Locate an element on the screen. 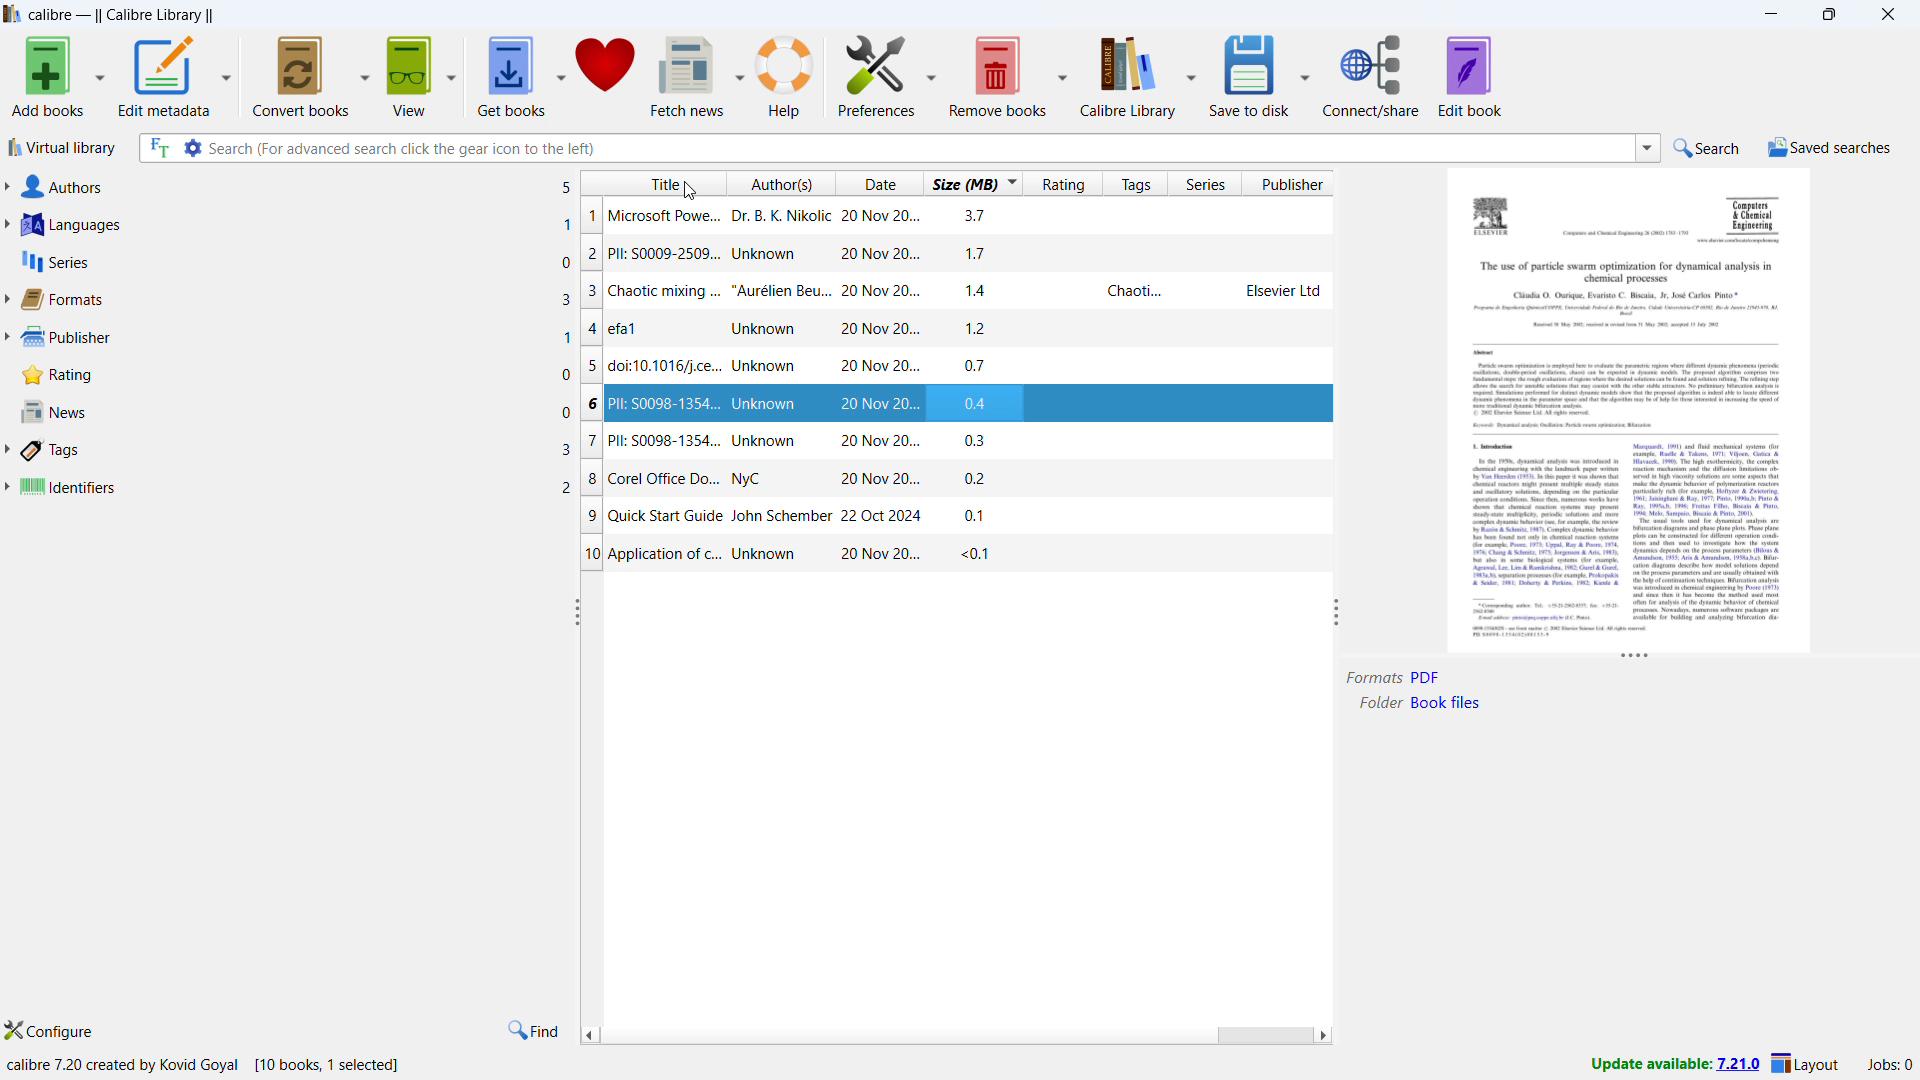 This screenshot has width=1920, height=1080. donate to support calibre is located at coordinates (606, 71).